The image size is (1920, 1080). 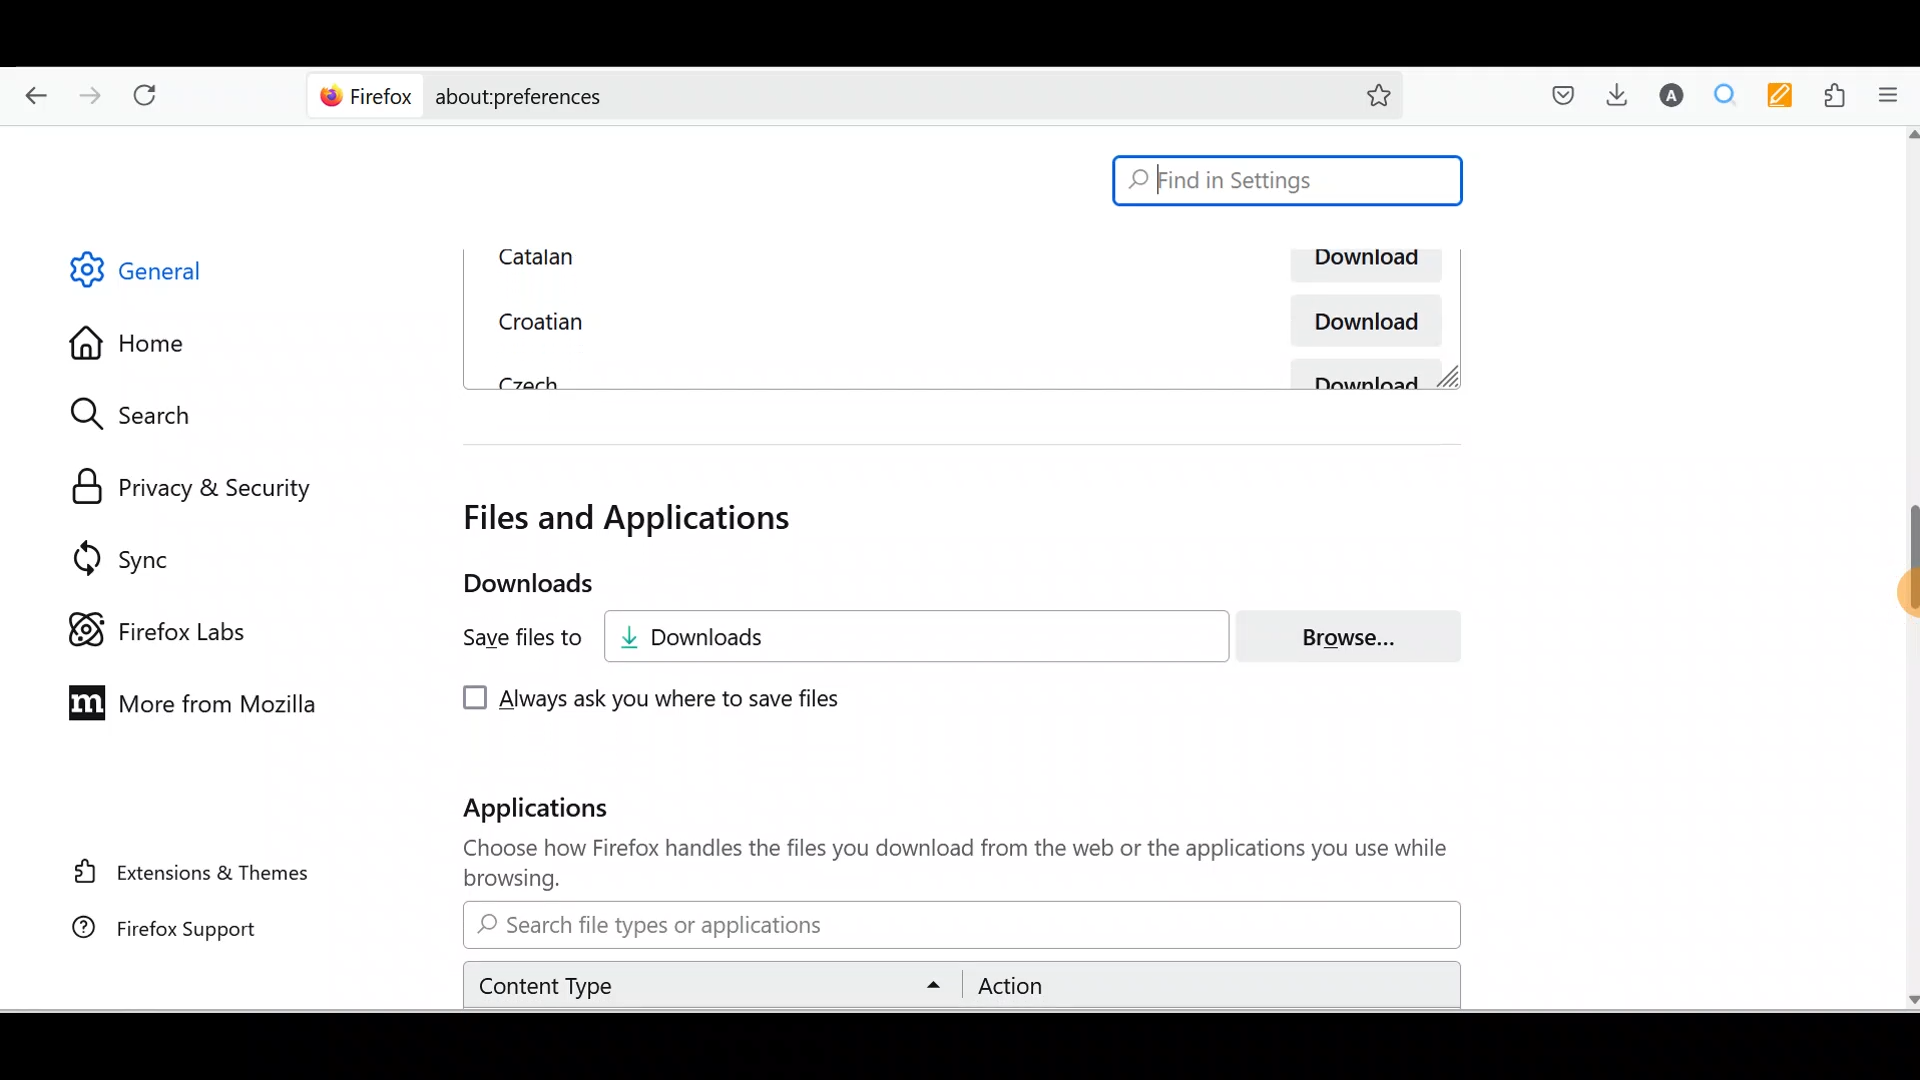 I want to click on Search bar, so click(x=958, y=925).